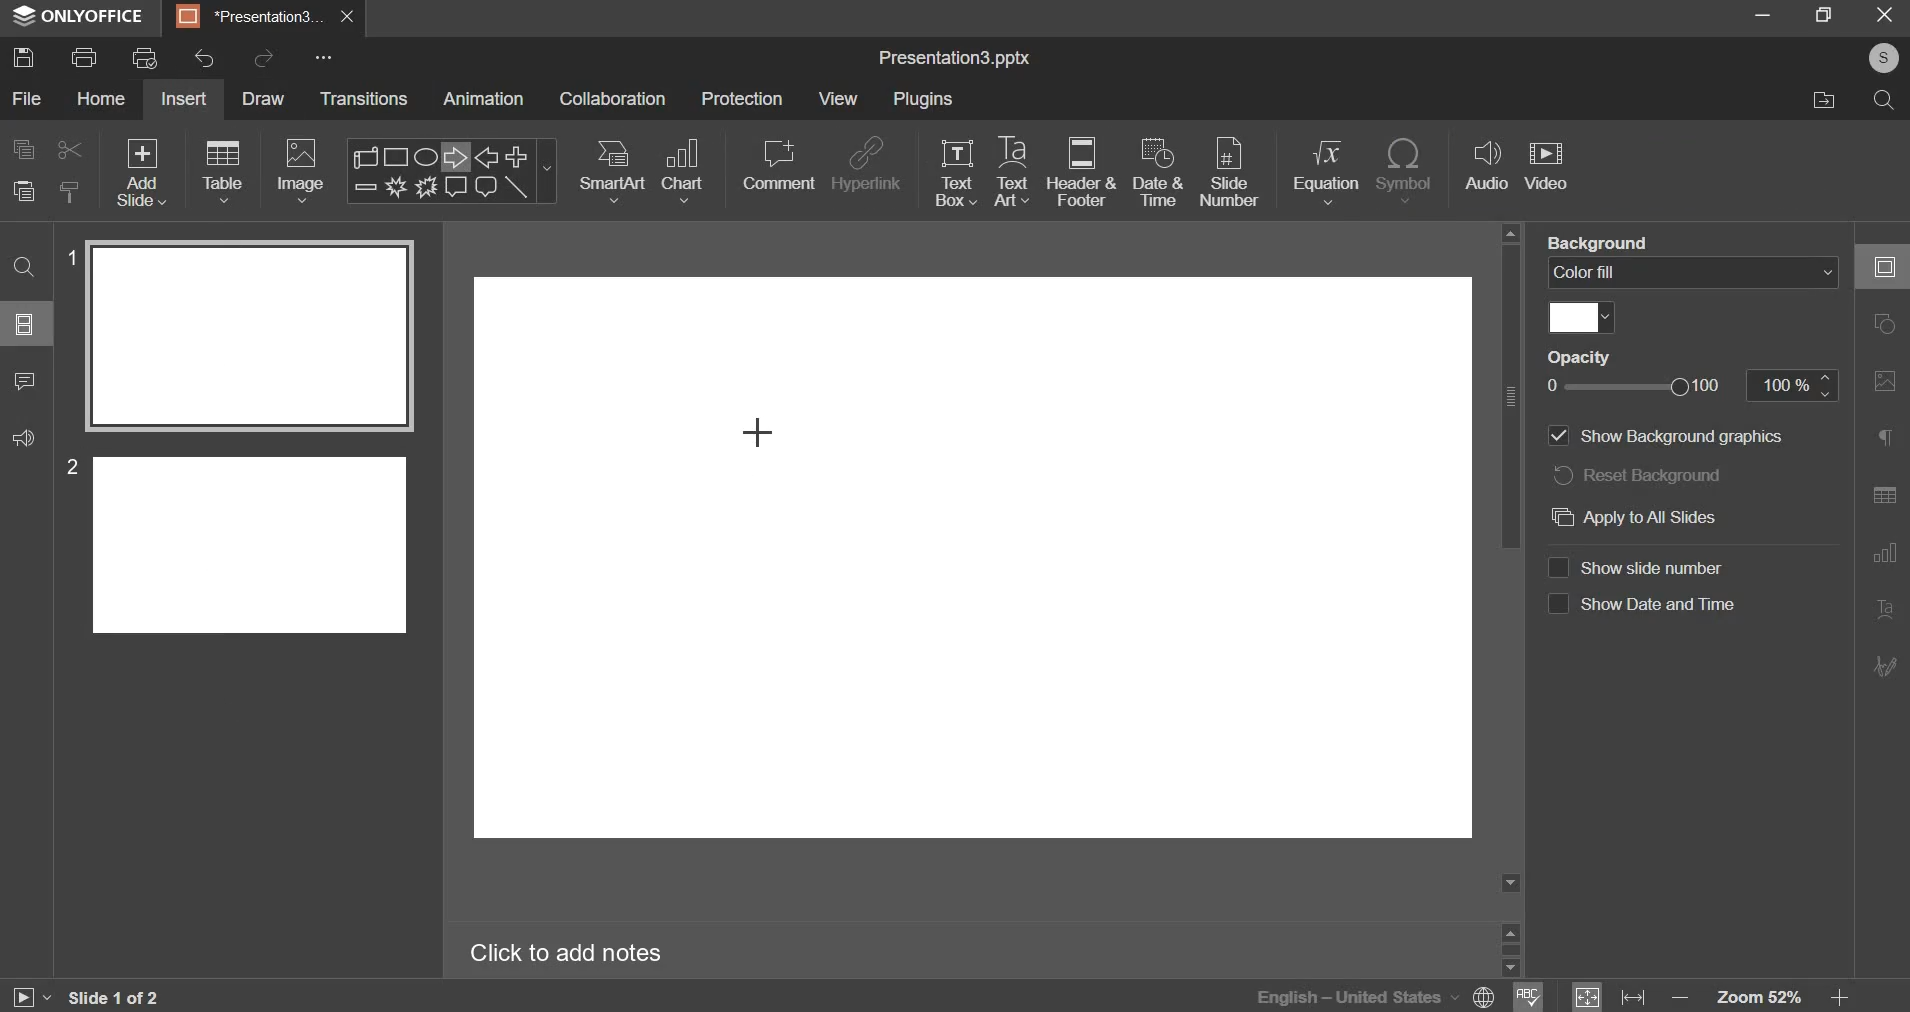  What do you see at coordinates (566, 954) in the screenshot?
I see `click here to add notes` at bounding box center [566, 954].